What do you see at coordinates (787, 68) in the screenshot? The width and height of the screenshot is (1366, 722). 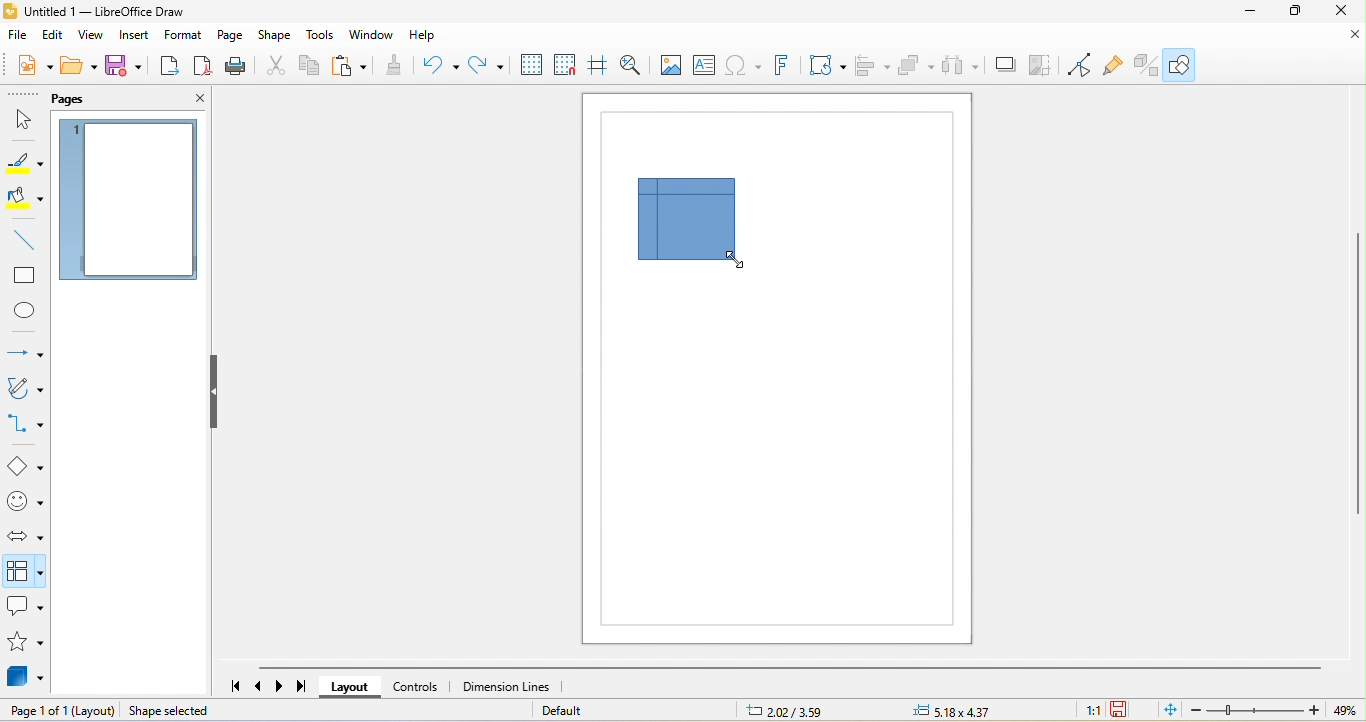 I see `font work text` at bounding box center [787, 68].